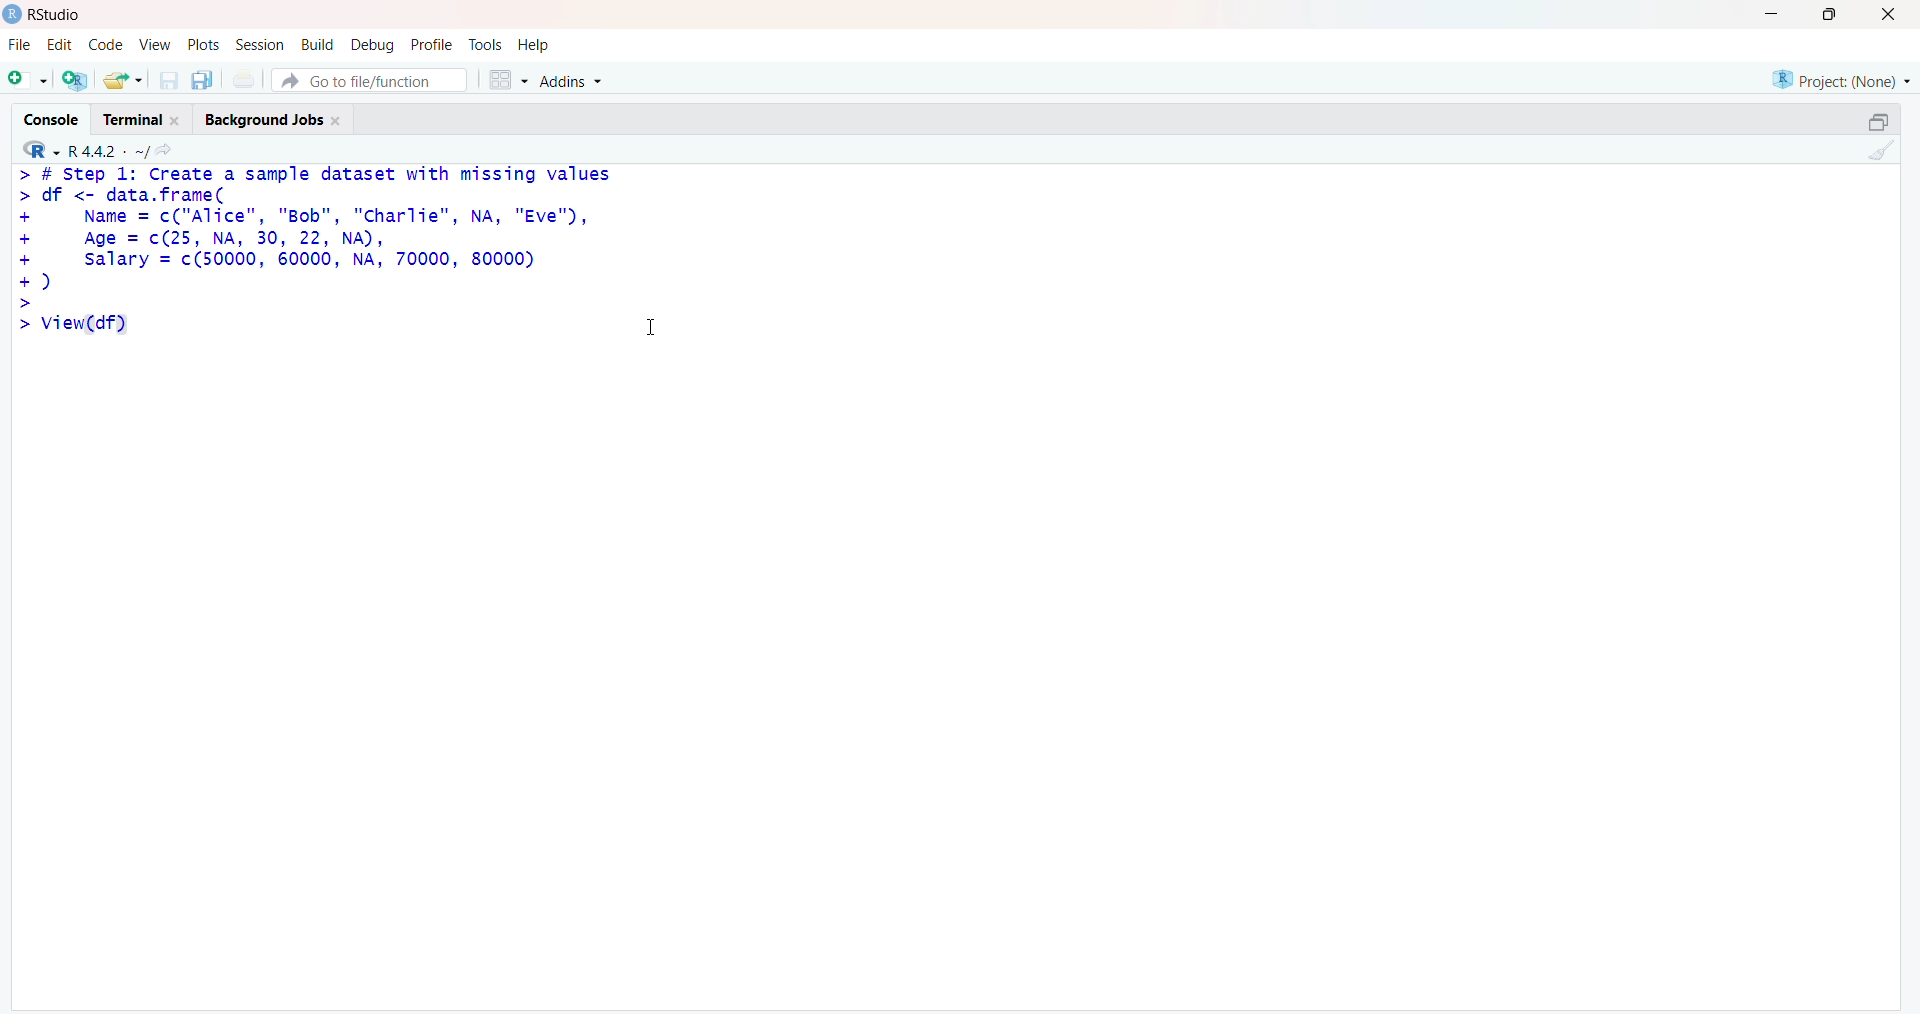  Describe the element at coordinates (108, 151) in the screenshot. I see `R.4.4.2~/` at that location.